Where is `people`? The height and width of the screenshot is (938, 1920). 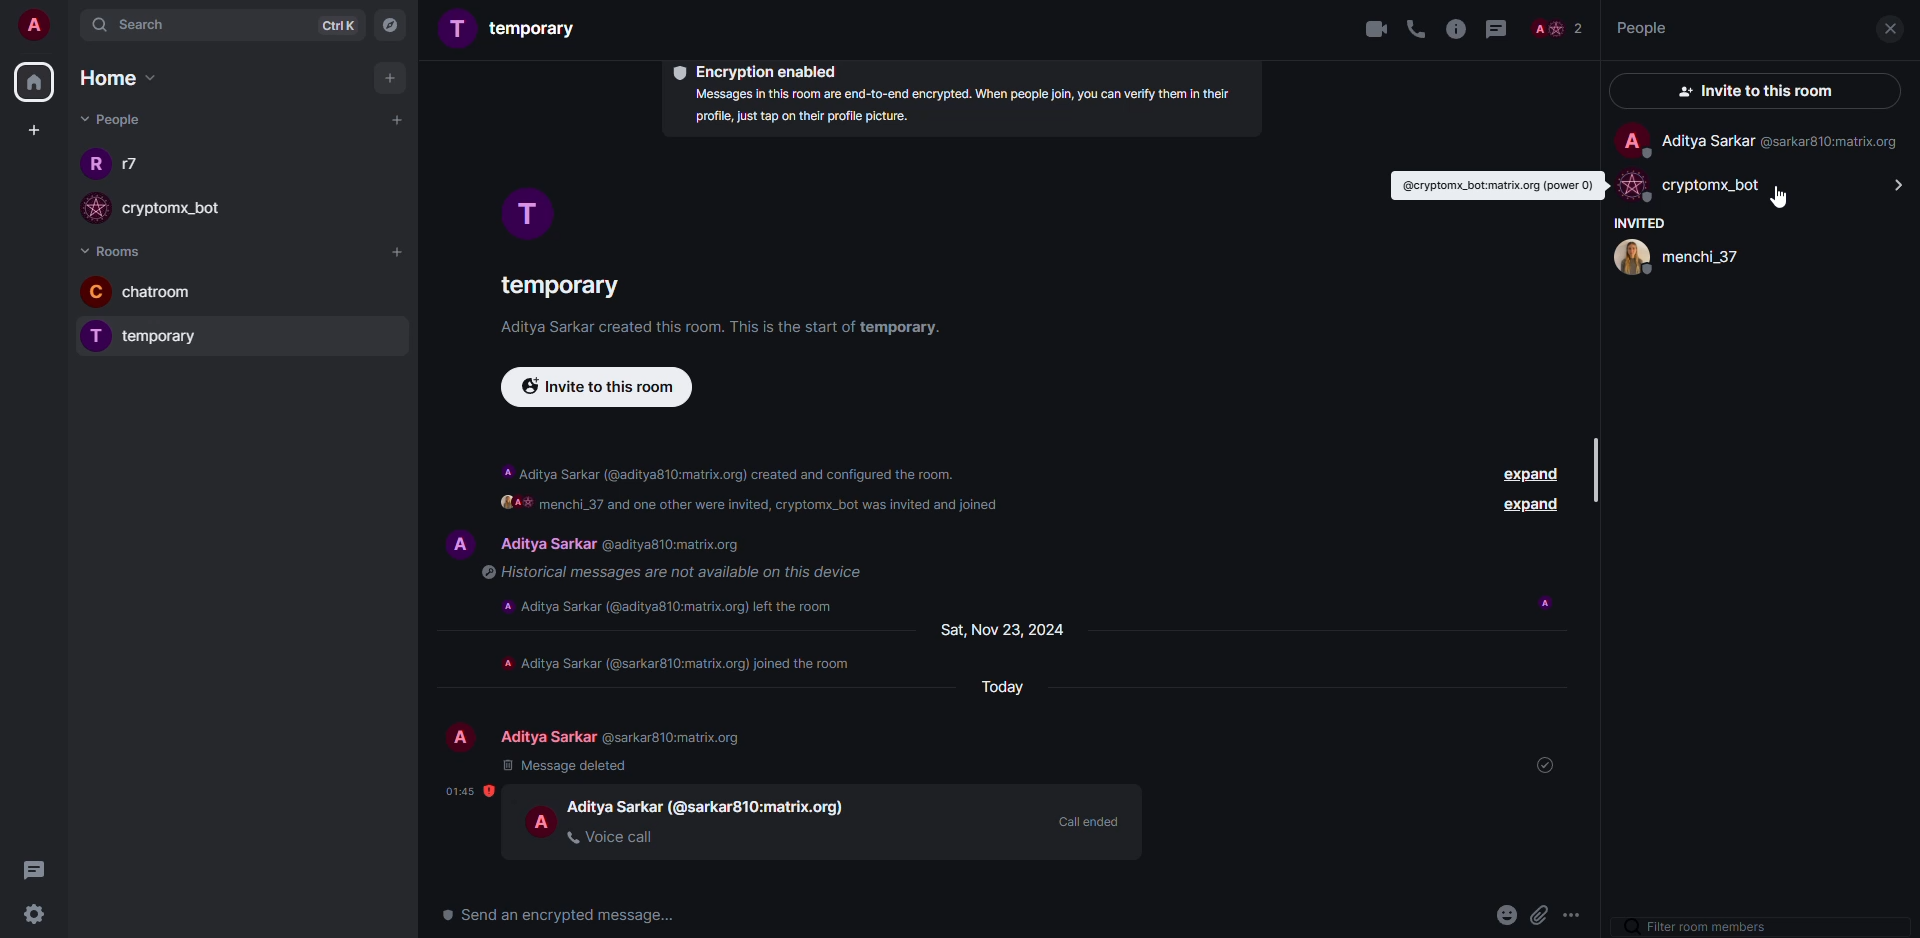 people is located at coordinates (1782, 142).